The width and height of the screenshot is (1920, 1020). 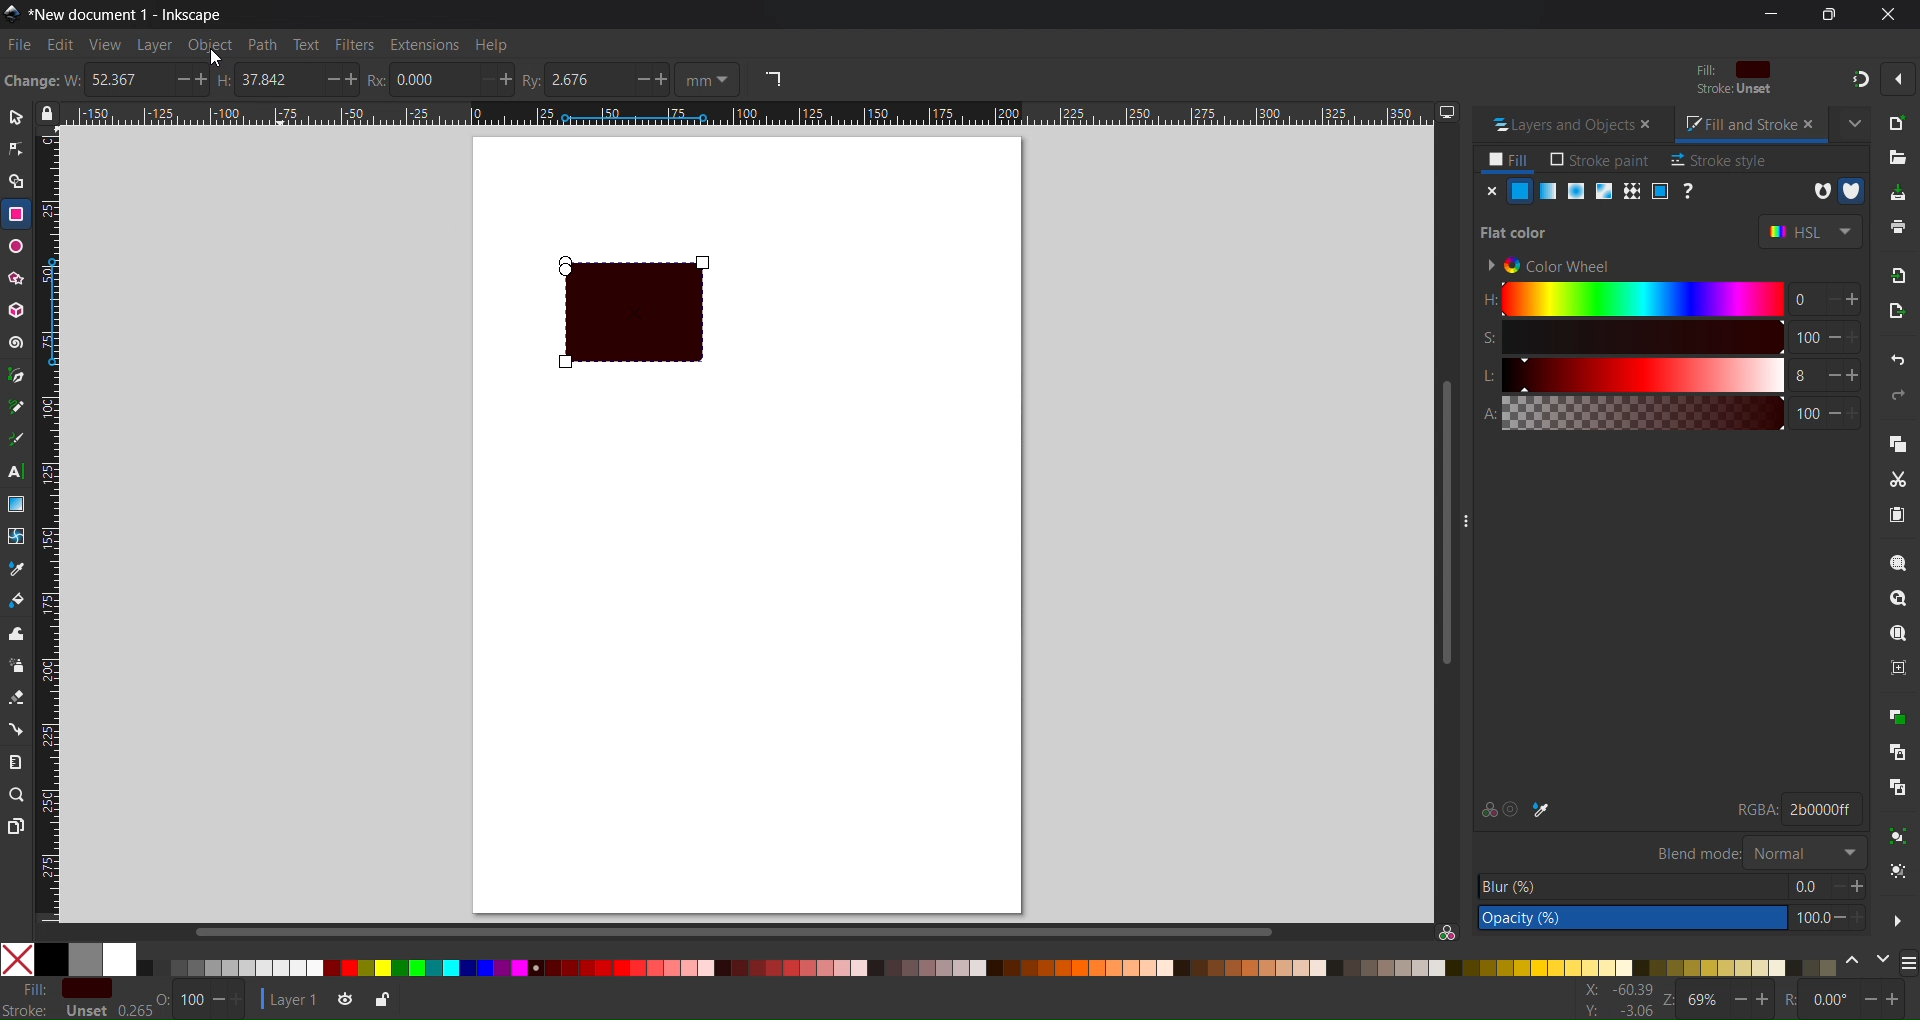 I want to click on Fill color, so click(x=1730, y=70).